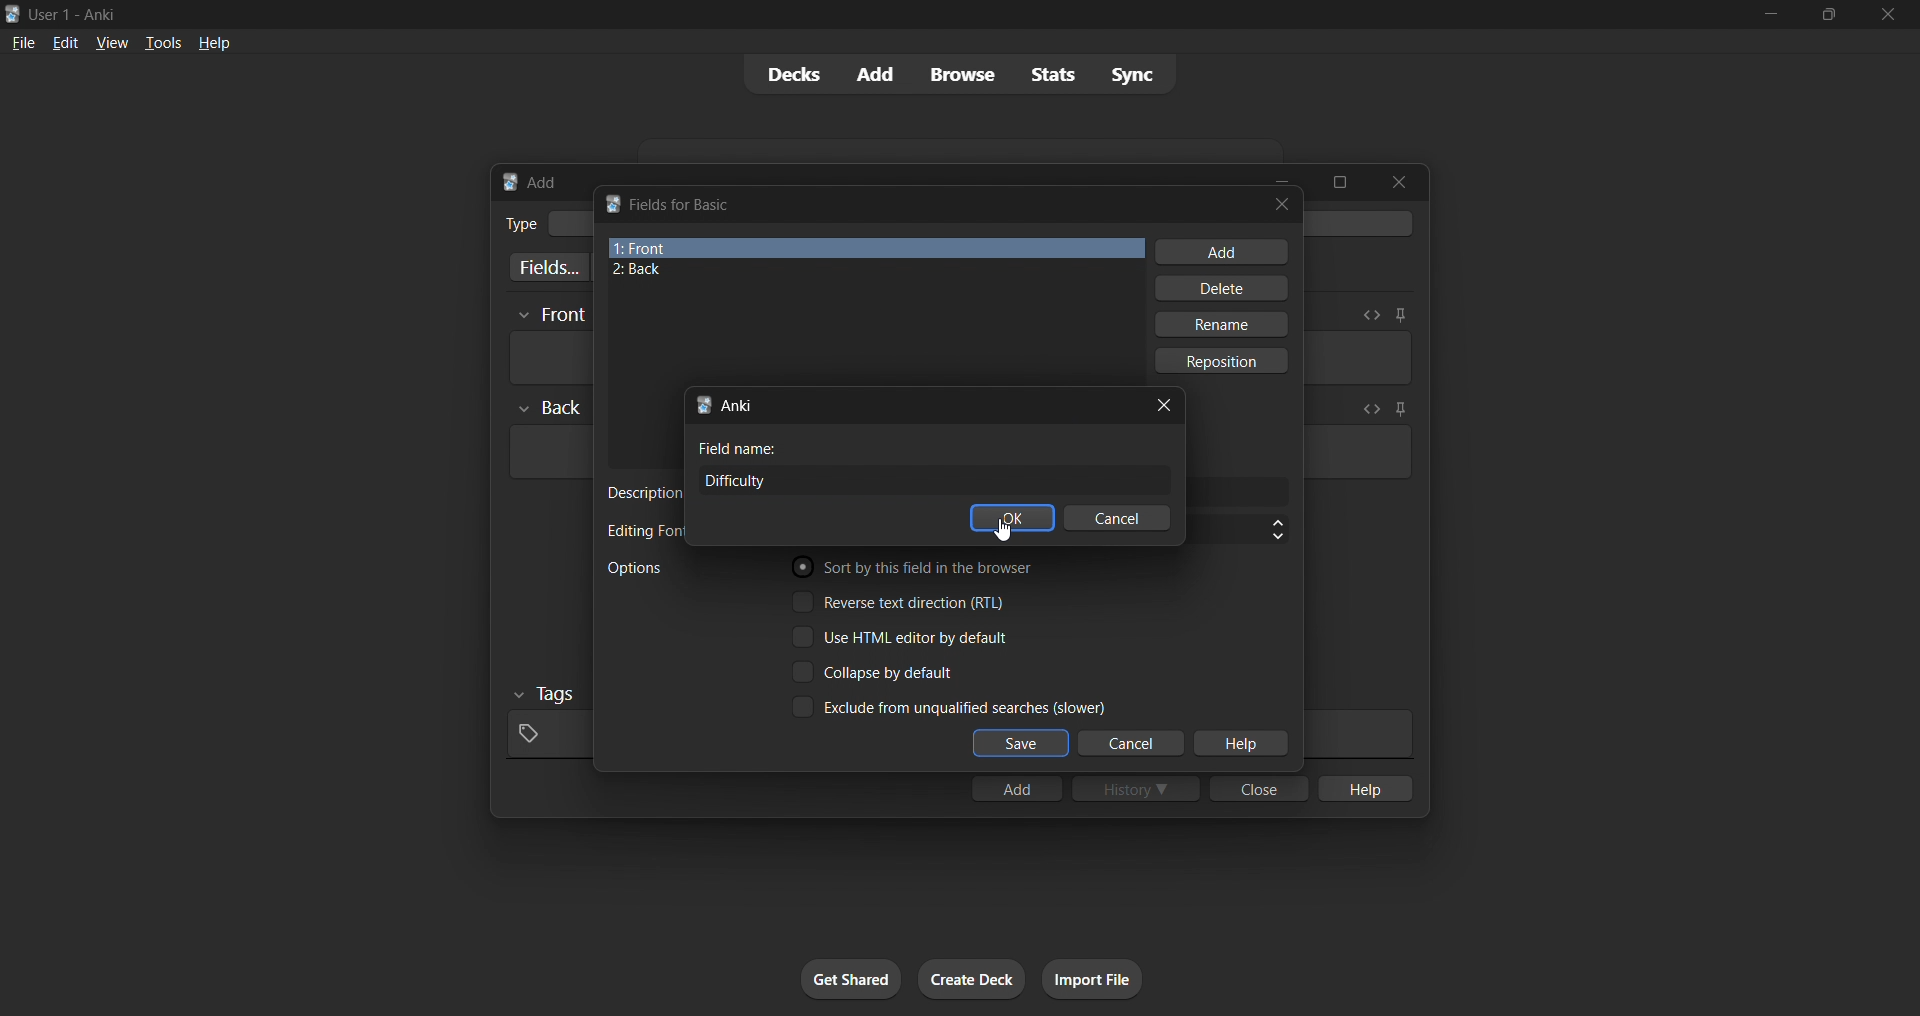  I want to click on view, so click(112, 42).